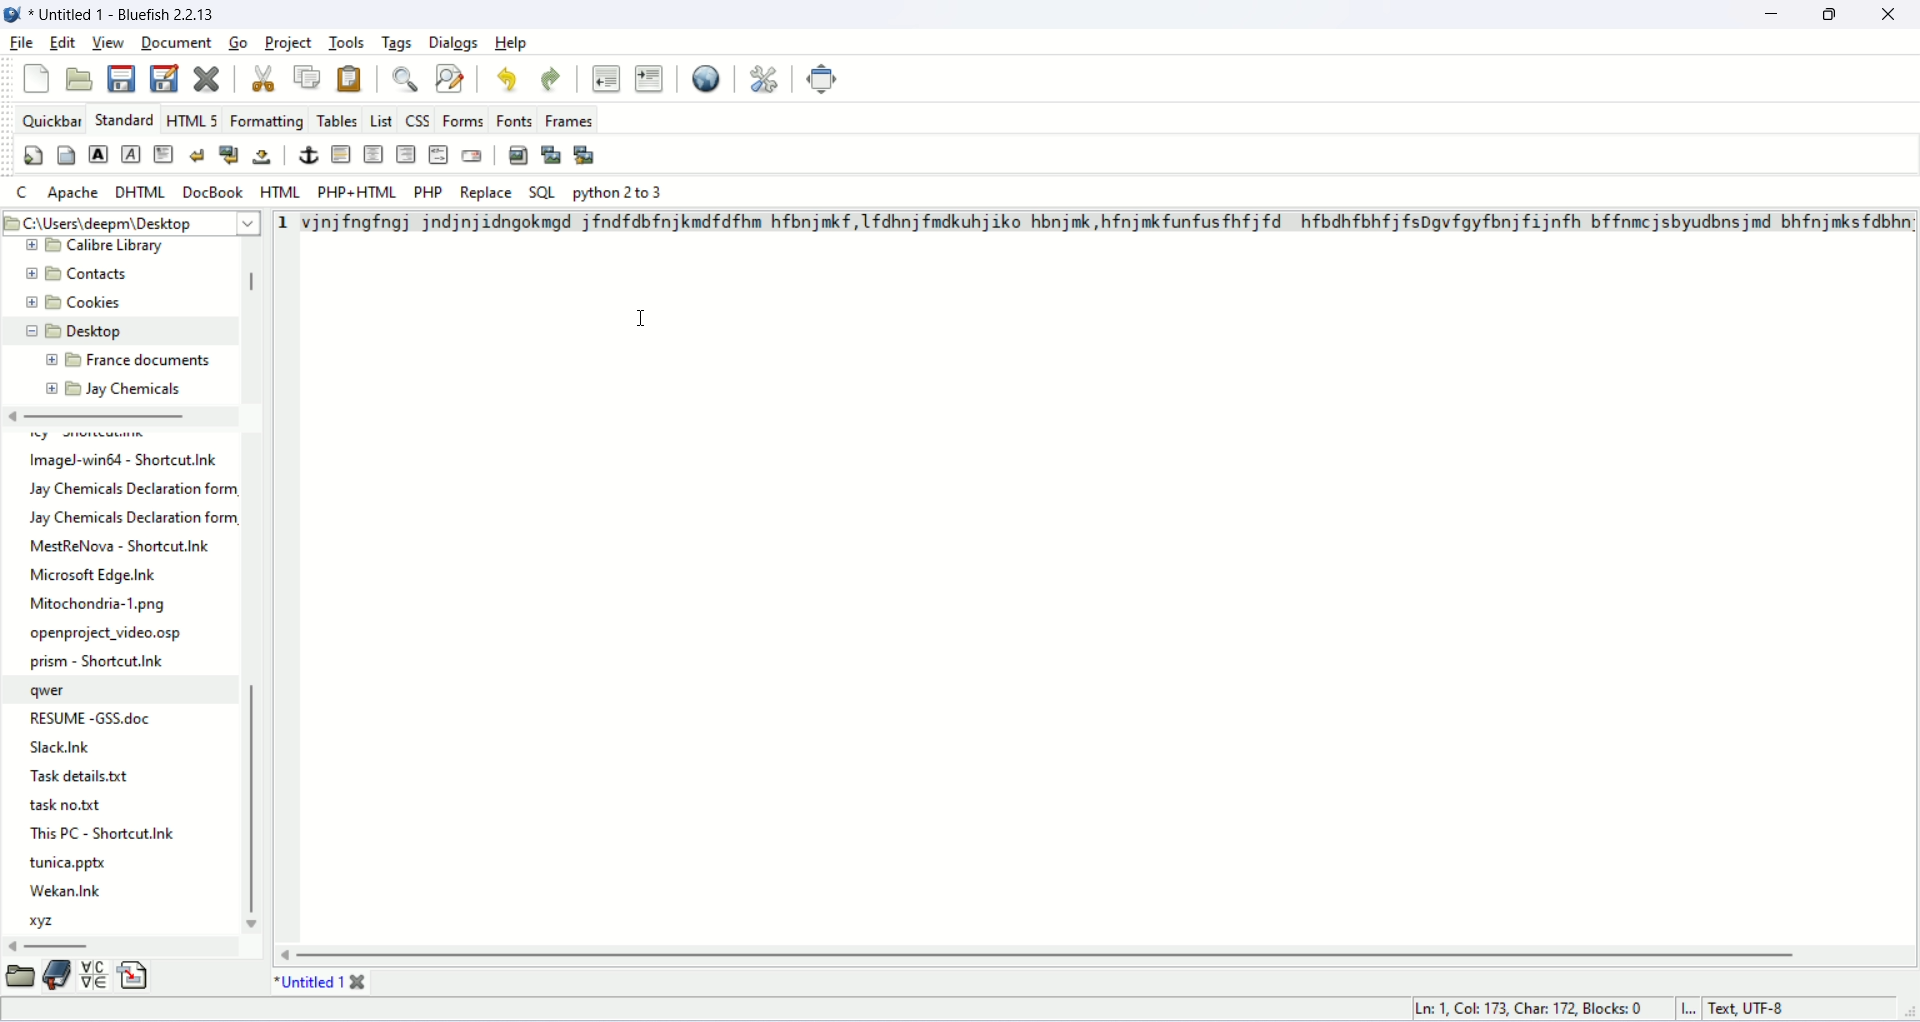 This screenshot has width=1920, height=1022. I want to click on project, so click(290, 42).